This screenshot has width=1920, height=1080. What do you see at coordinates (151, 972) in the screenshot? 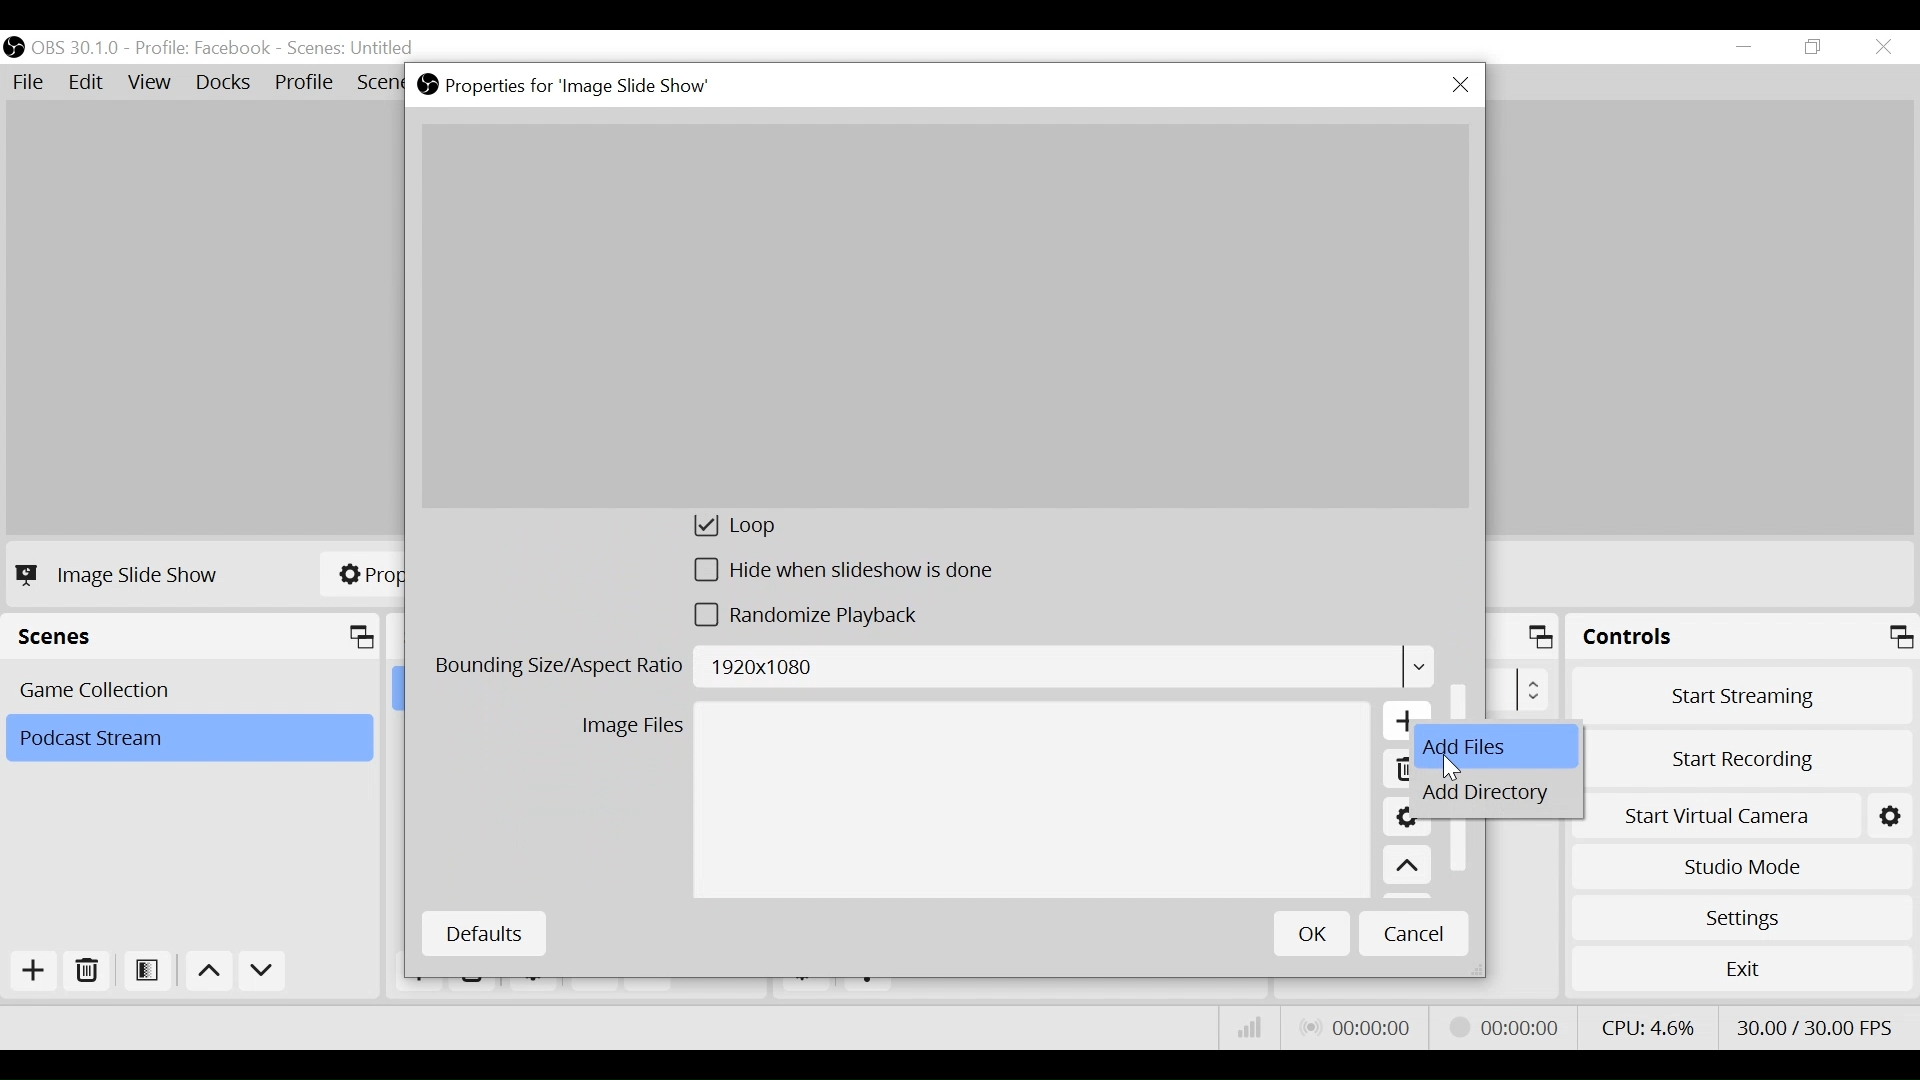
I see `Open Scene Filter` at bounding box center [151, 972].